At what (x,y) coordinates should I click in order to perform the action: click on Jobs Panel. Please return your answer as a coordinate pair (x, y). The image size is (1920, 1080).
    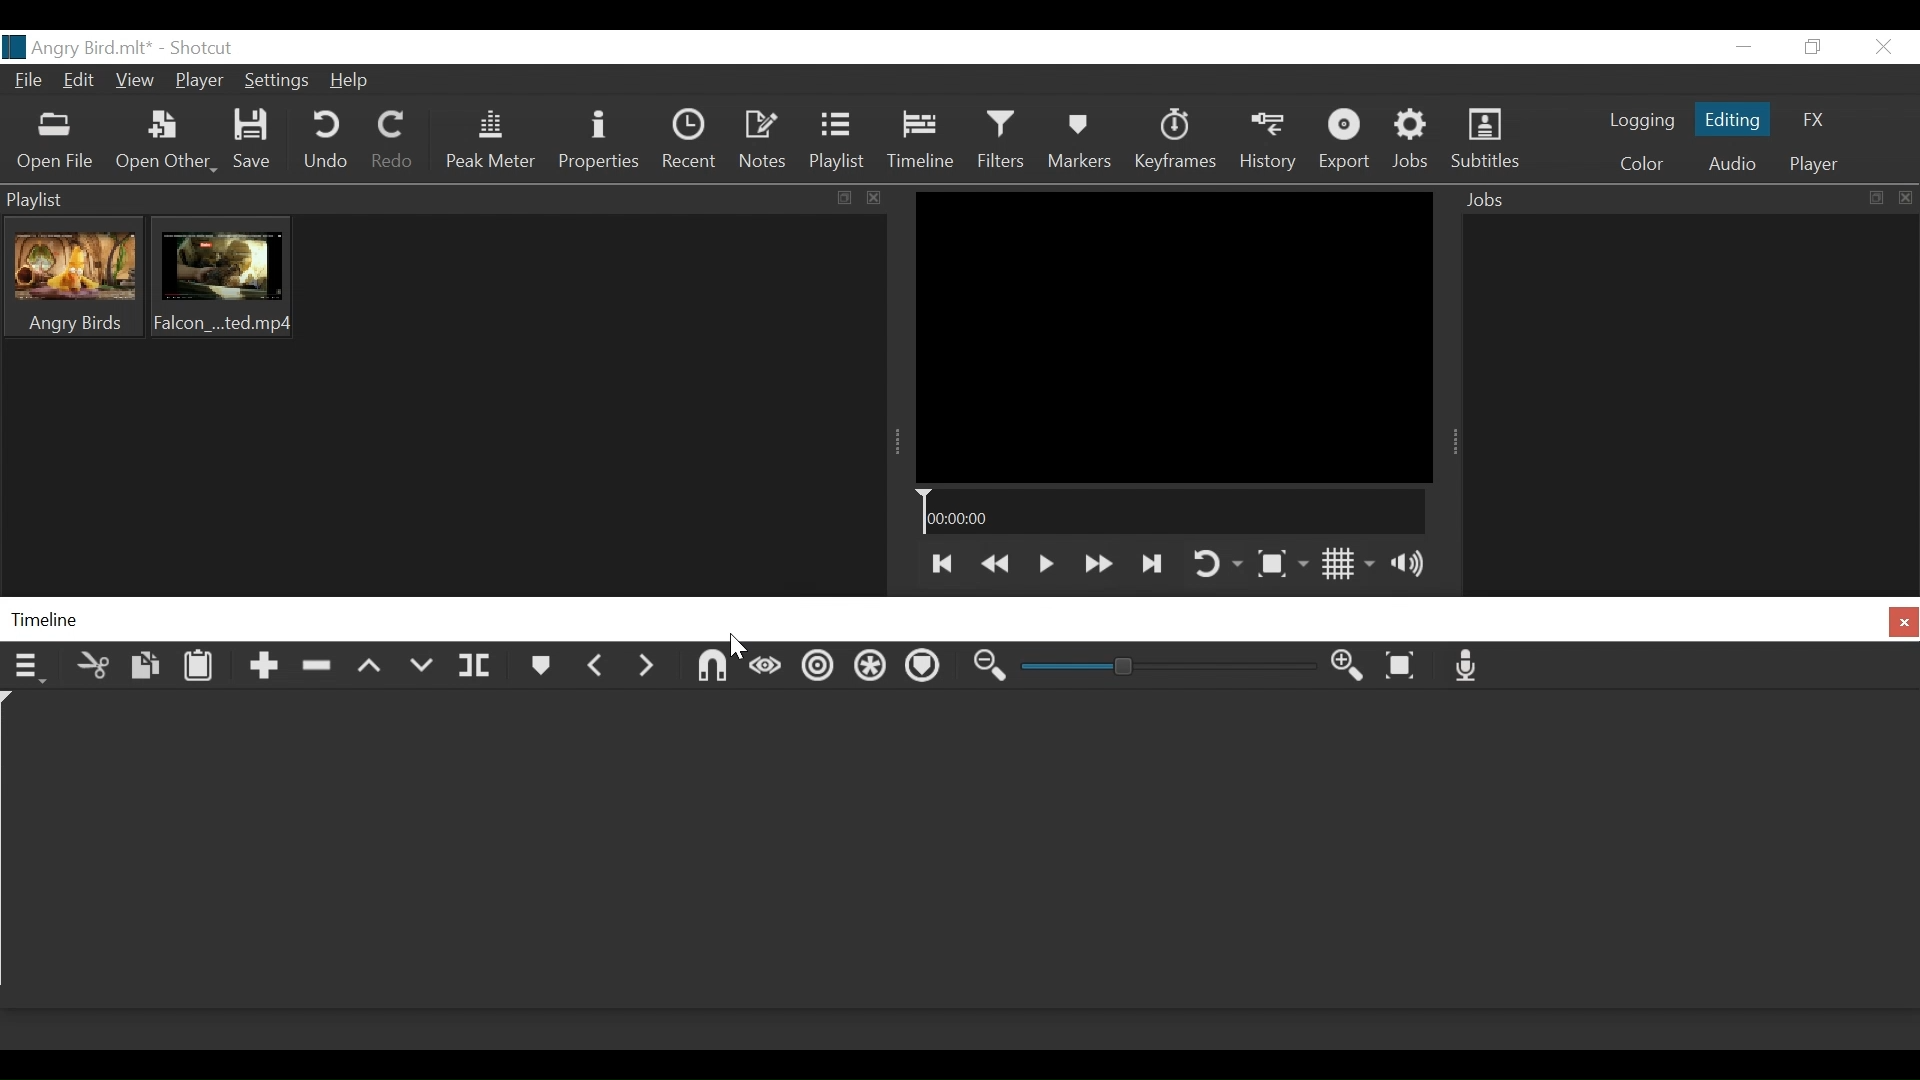
    Looking at the image, I should click on (1689, 400).